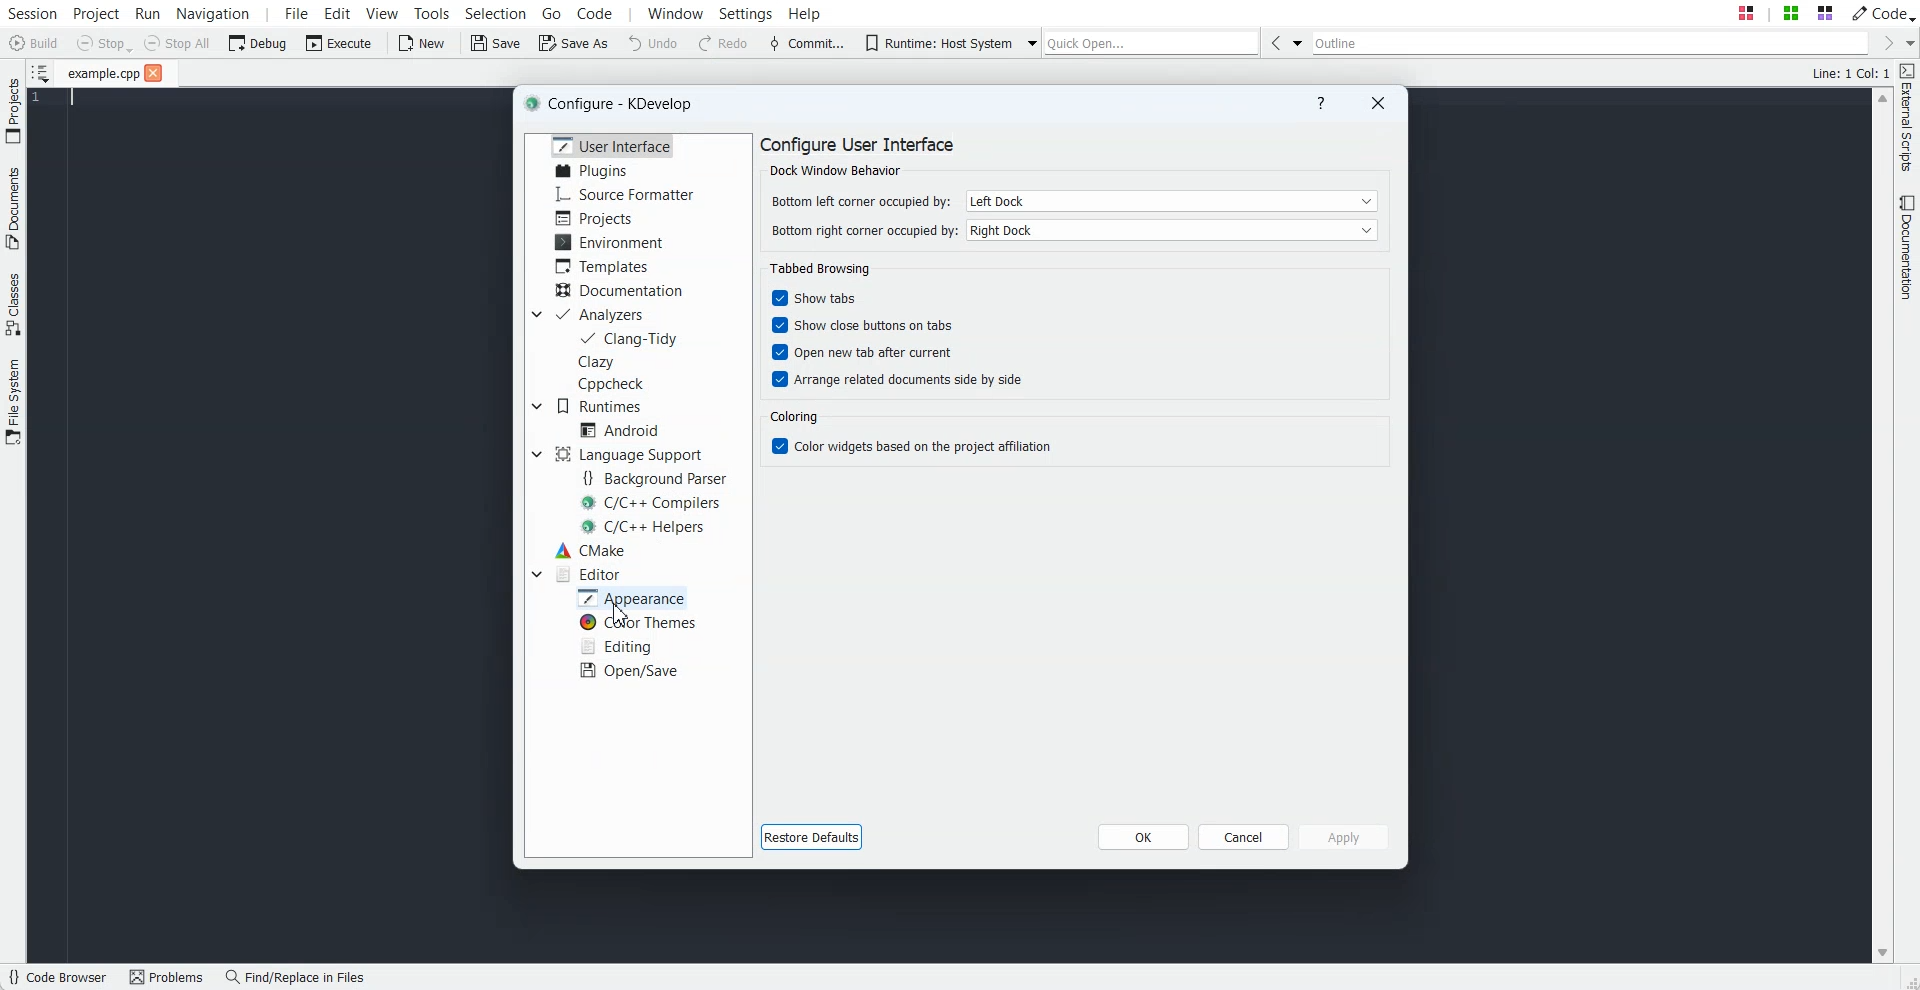  Describe the element at coordinates (171, 977) in the screenshot. I see `Problems` at that location.